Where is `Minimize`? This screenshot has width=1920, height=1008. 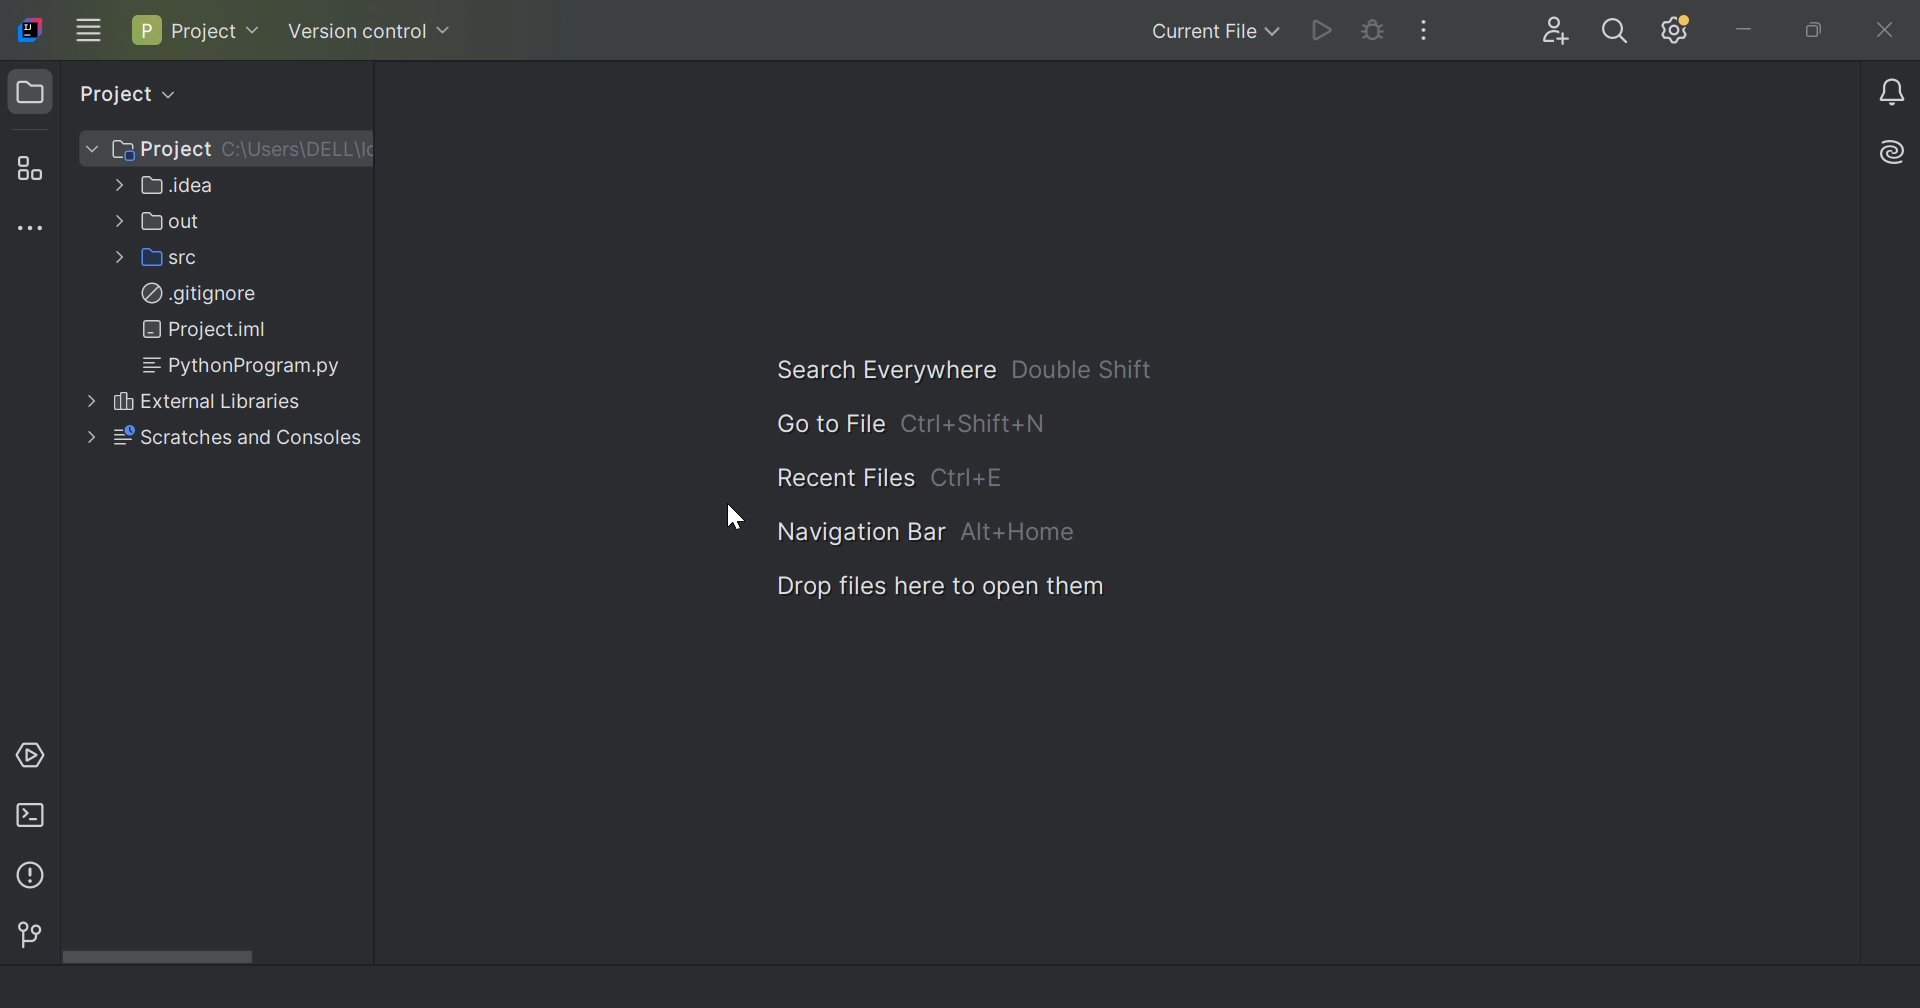
Minimize is located at coordinates (1751, 32).